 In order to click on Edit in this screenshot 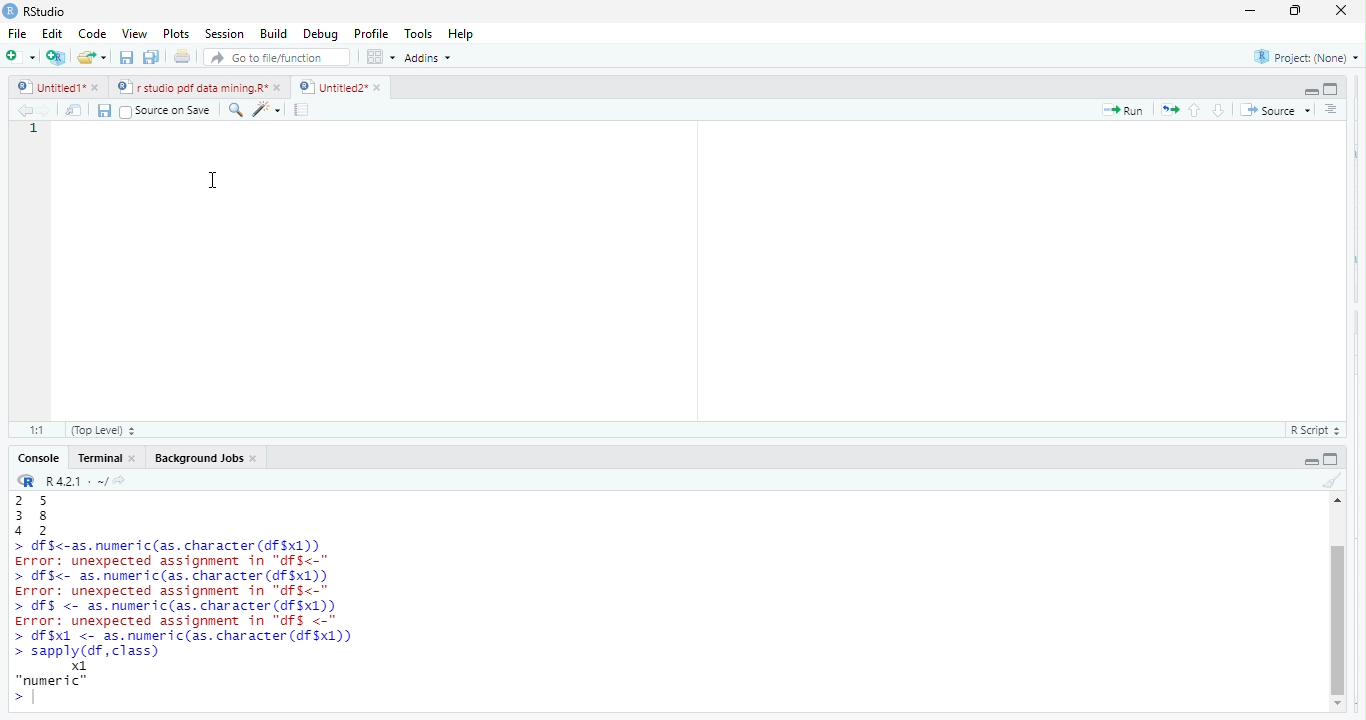, I will do `click(55, 34)`.